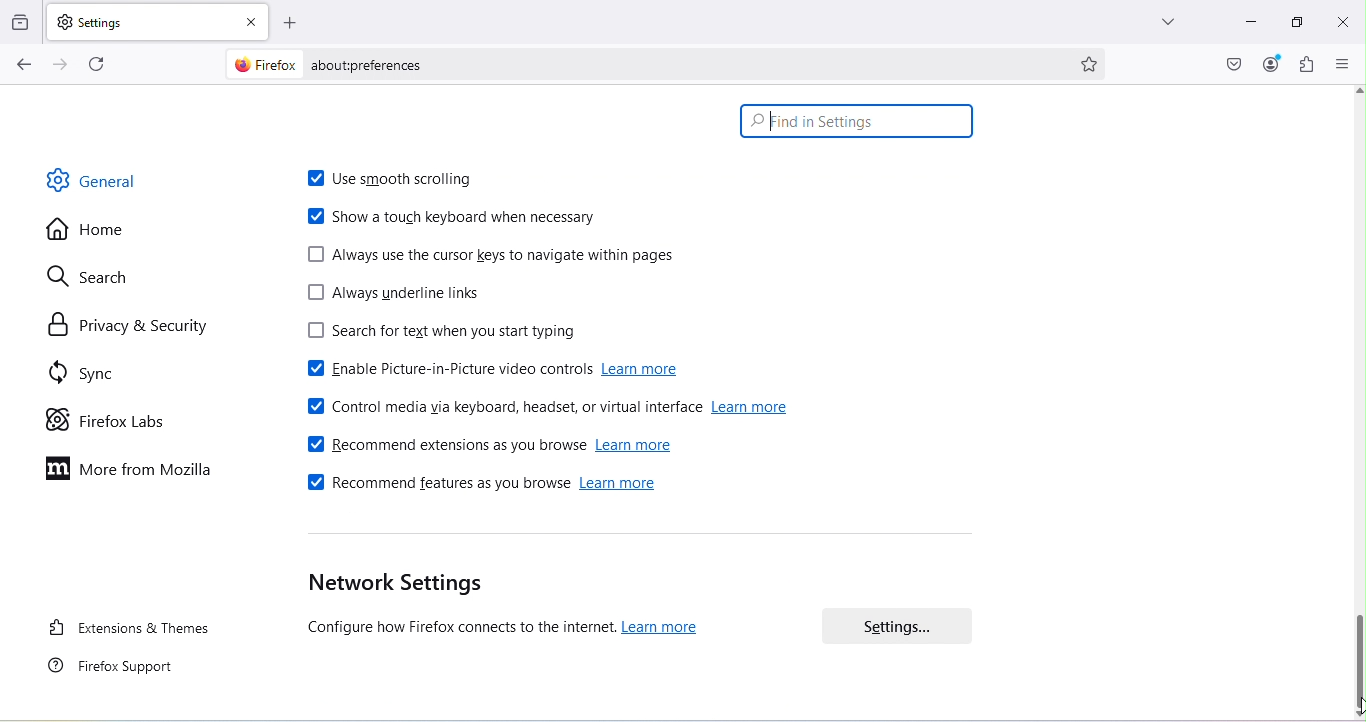 The width and height of the screenshot is (1366, 722). I want to click on Go back one page, so click(22, 66).